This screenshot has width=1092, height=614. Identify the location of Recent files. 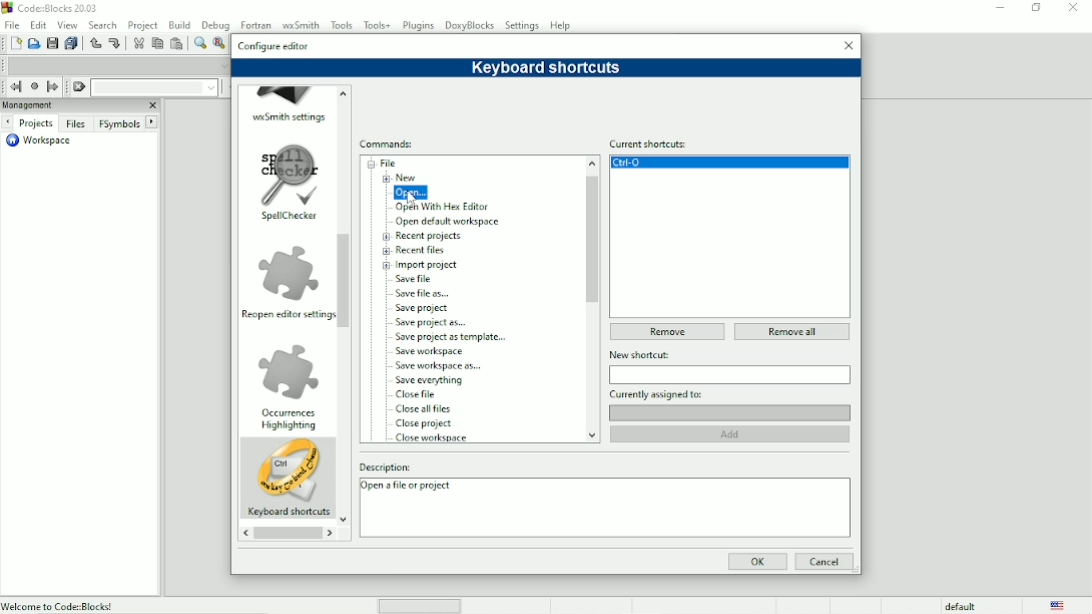
(425, 250).